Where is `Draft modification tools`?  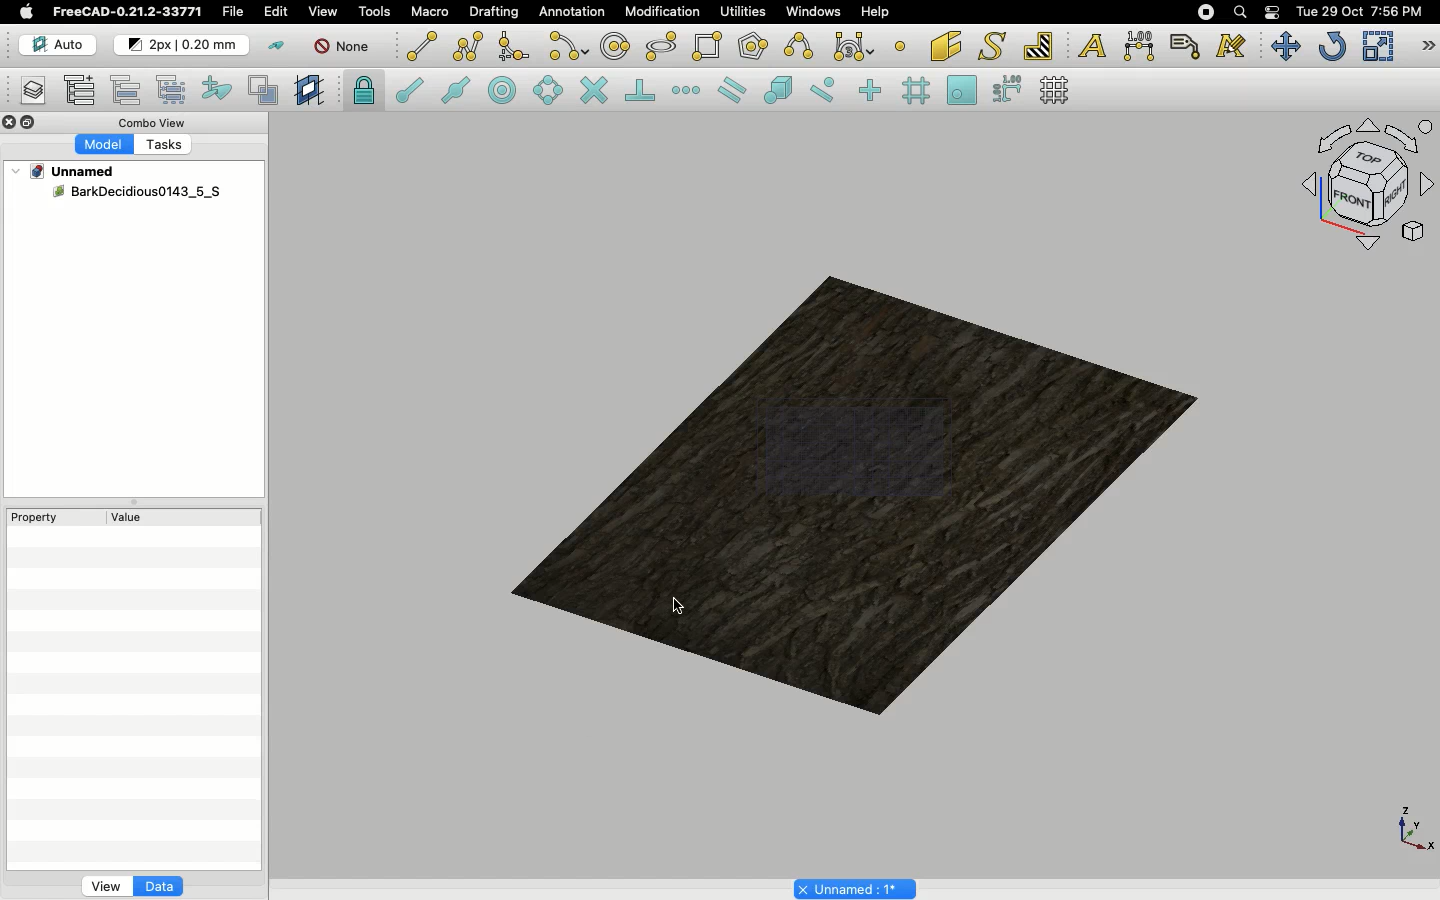
Draft modification tools is located at coordinates (1427, 48).